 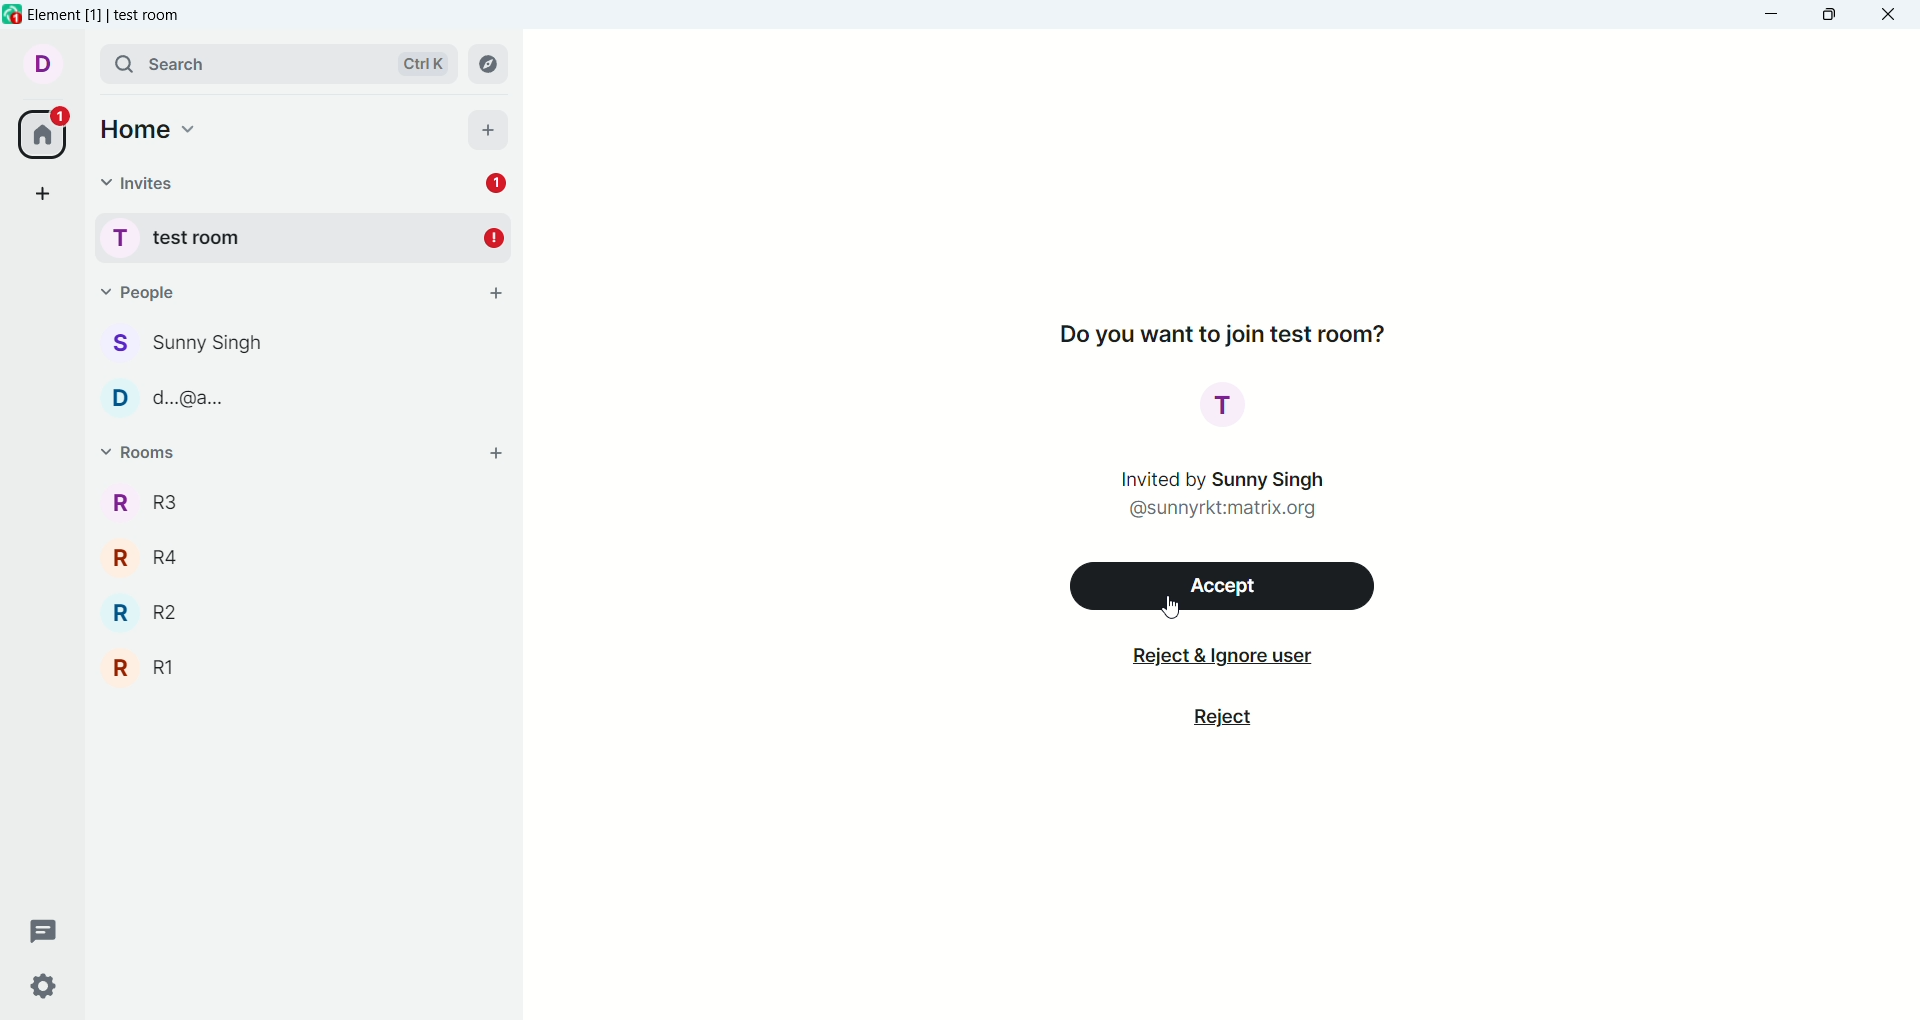 What do you see at coordinates (487, 129) in the screenshot?
I see `add` at bounding box center [487, 129].